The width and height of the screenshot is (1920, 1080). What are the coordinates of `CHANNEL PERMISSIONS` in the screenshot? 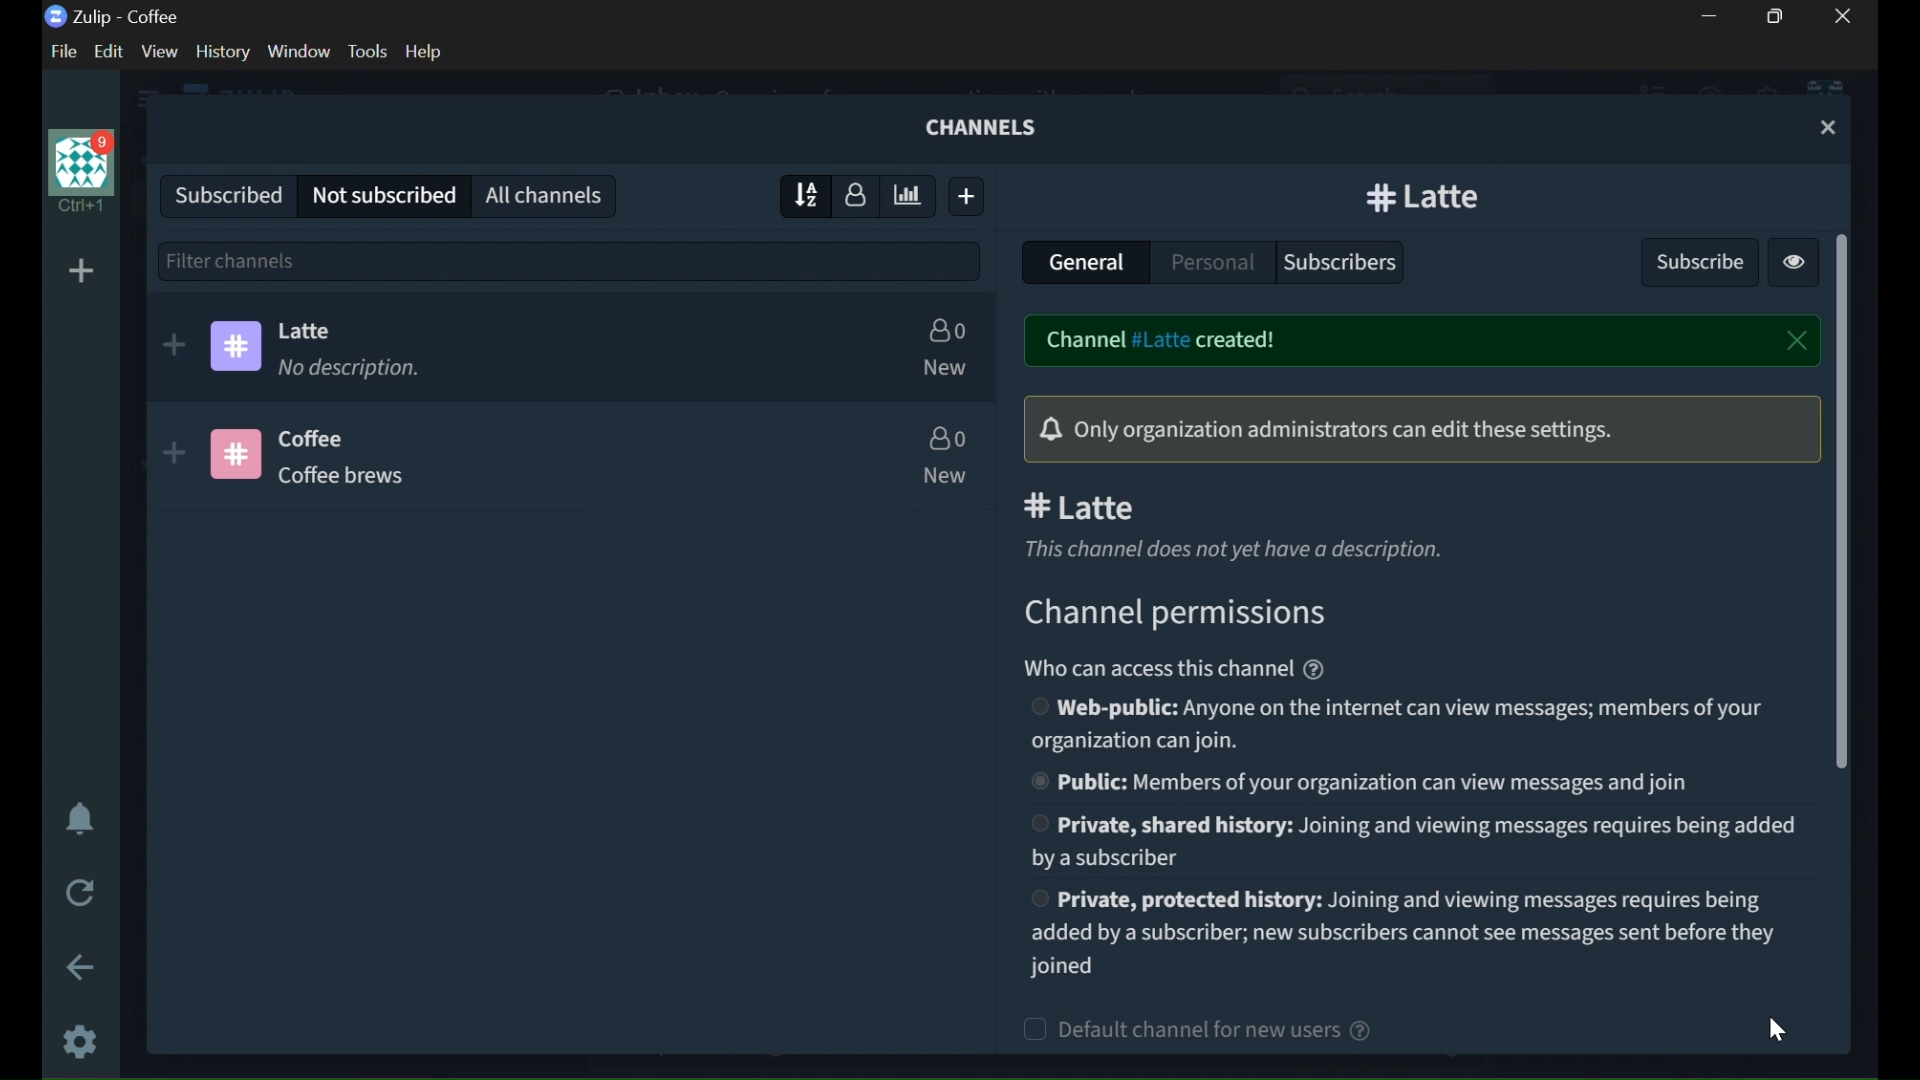 It's located at (1187, 616).